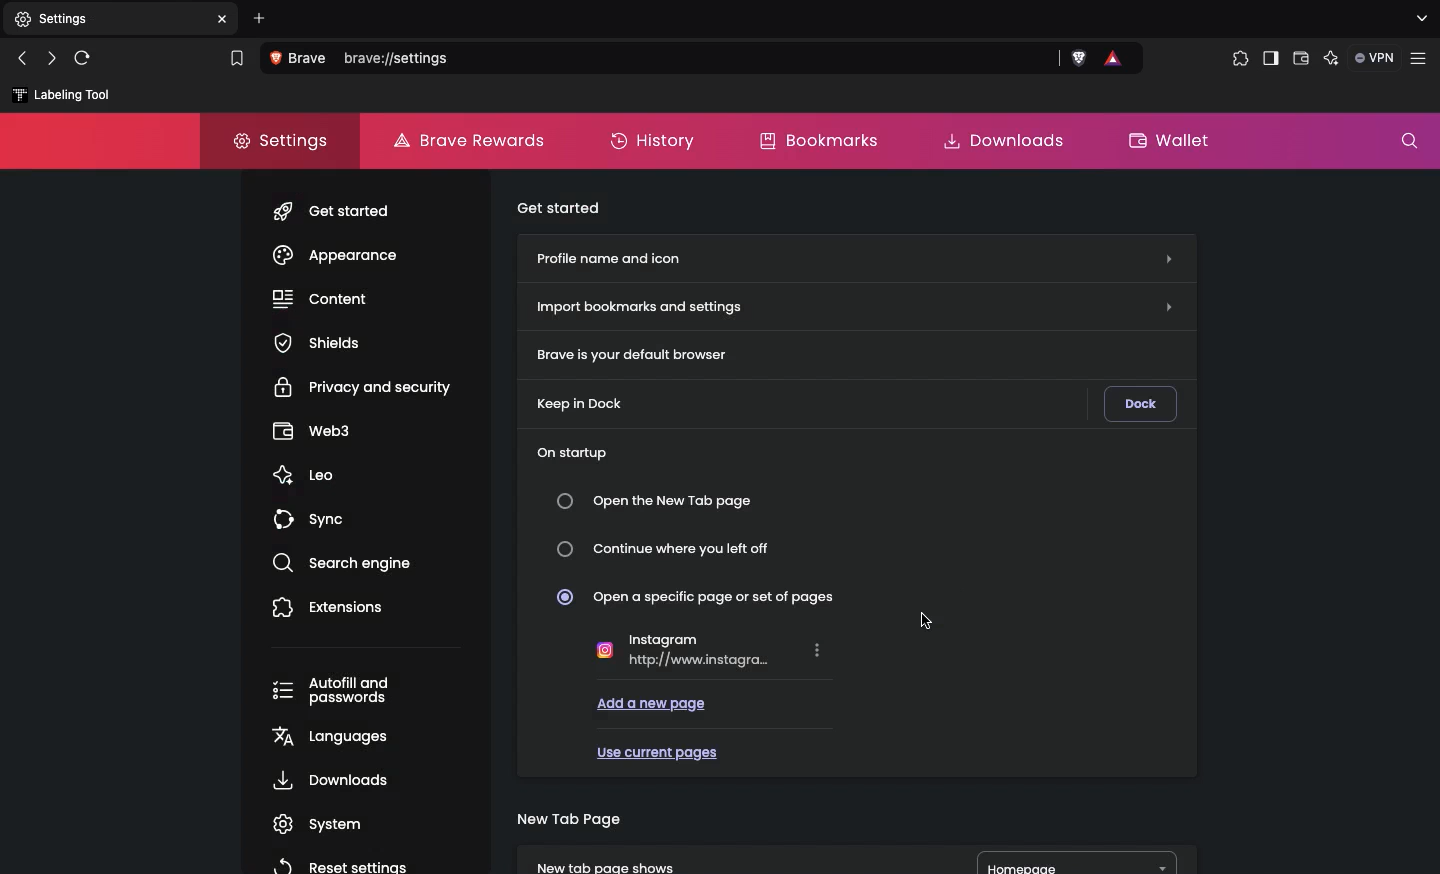 Image resolution: width=1440 pixels, height=874 pixels. I want to click on New bookmark, so click(62, 96).